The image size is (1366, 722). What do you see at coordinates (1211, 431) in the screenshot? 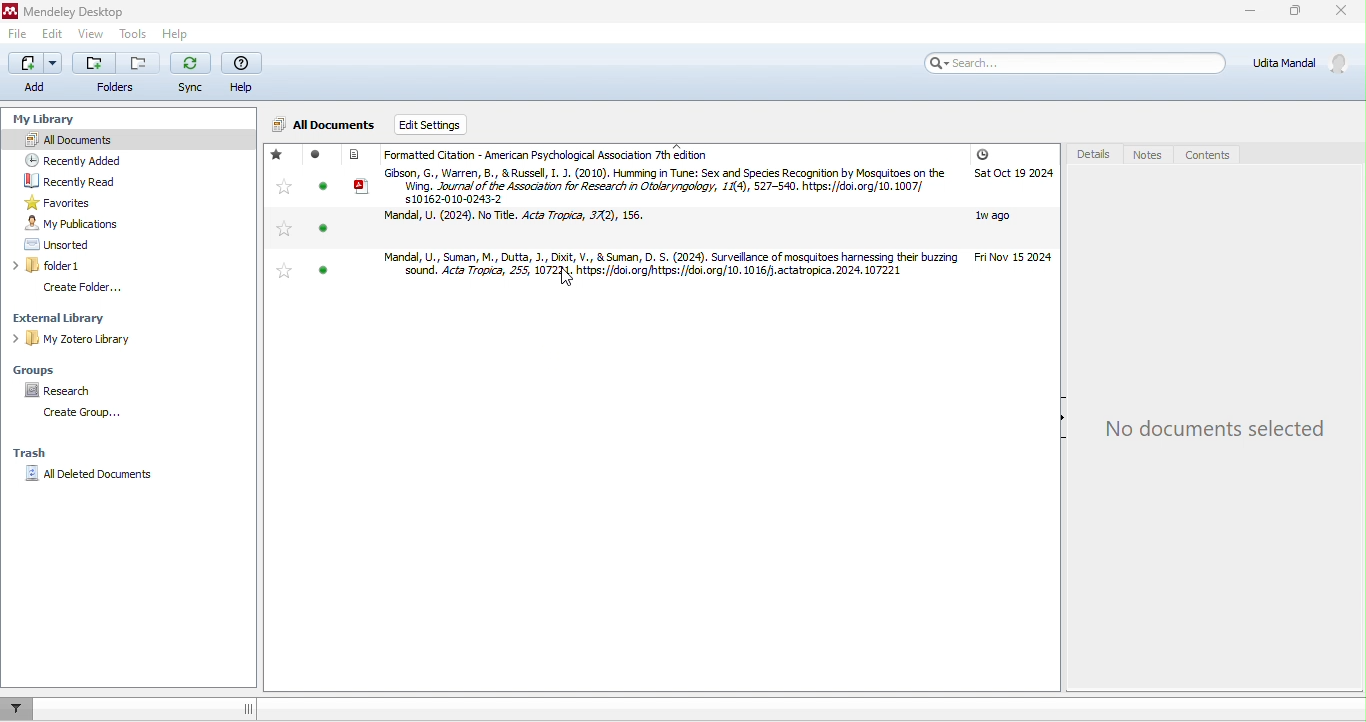
I see `no documents` at bounding box center [1211, 431].